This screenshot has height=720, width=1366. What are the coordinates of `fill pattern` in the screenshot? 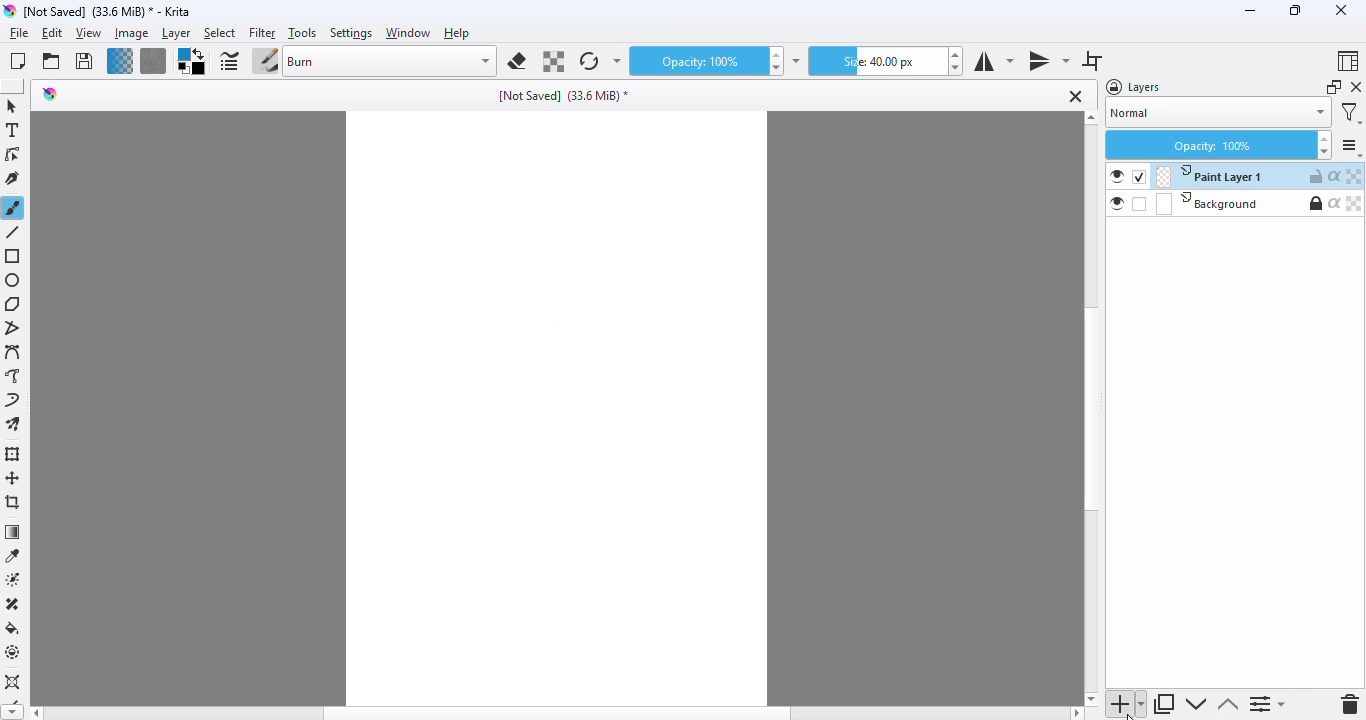 It's located at (153, 61).